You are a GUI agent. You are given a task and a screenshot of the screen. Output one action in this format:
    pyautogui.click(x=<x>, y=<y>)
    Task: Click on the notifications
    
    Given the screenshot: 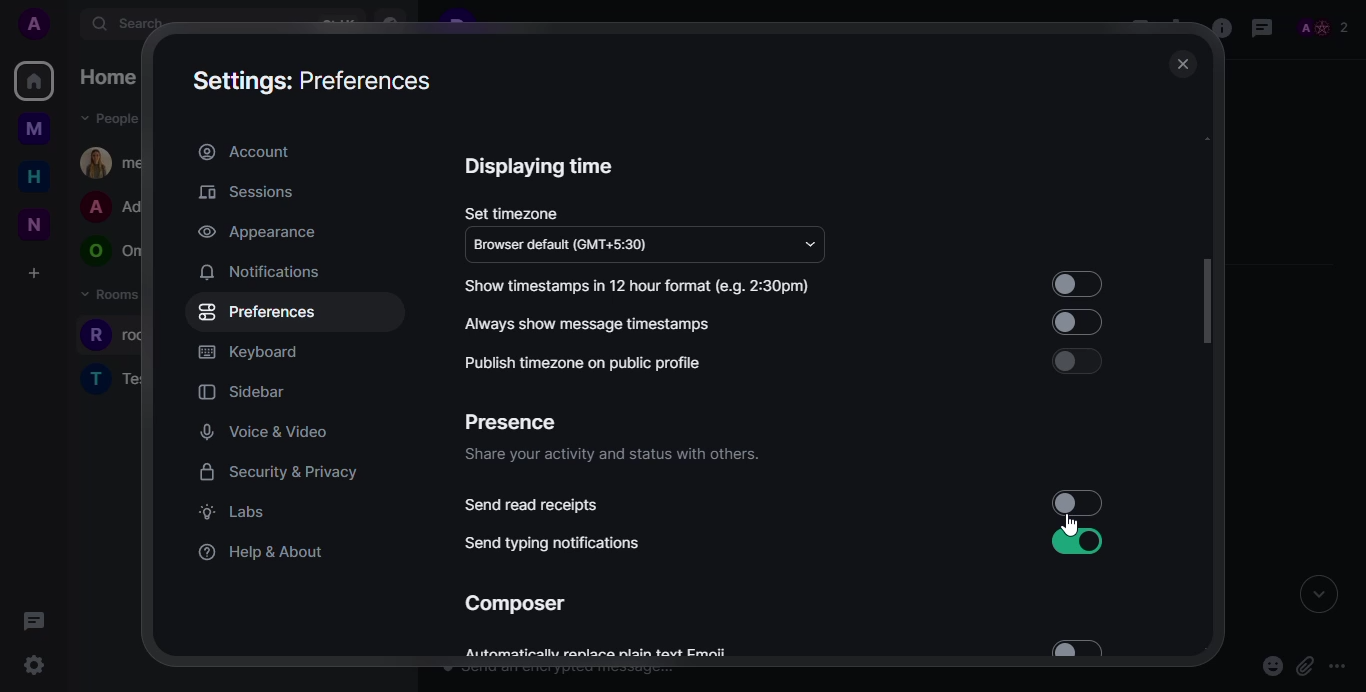 What is the action you would take?
    pyautogui.click(x=259, y=271)
    